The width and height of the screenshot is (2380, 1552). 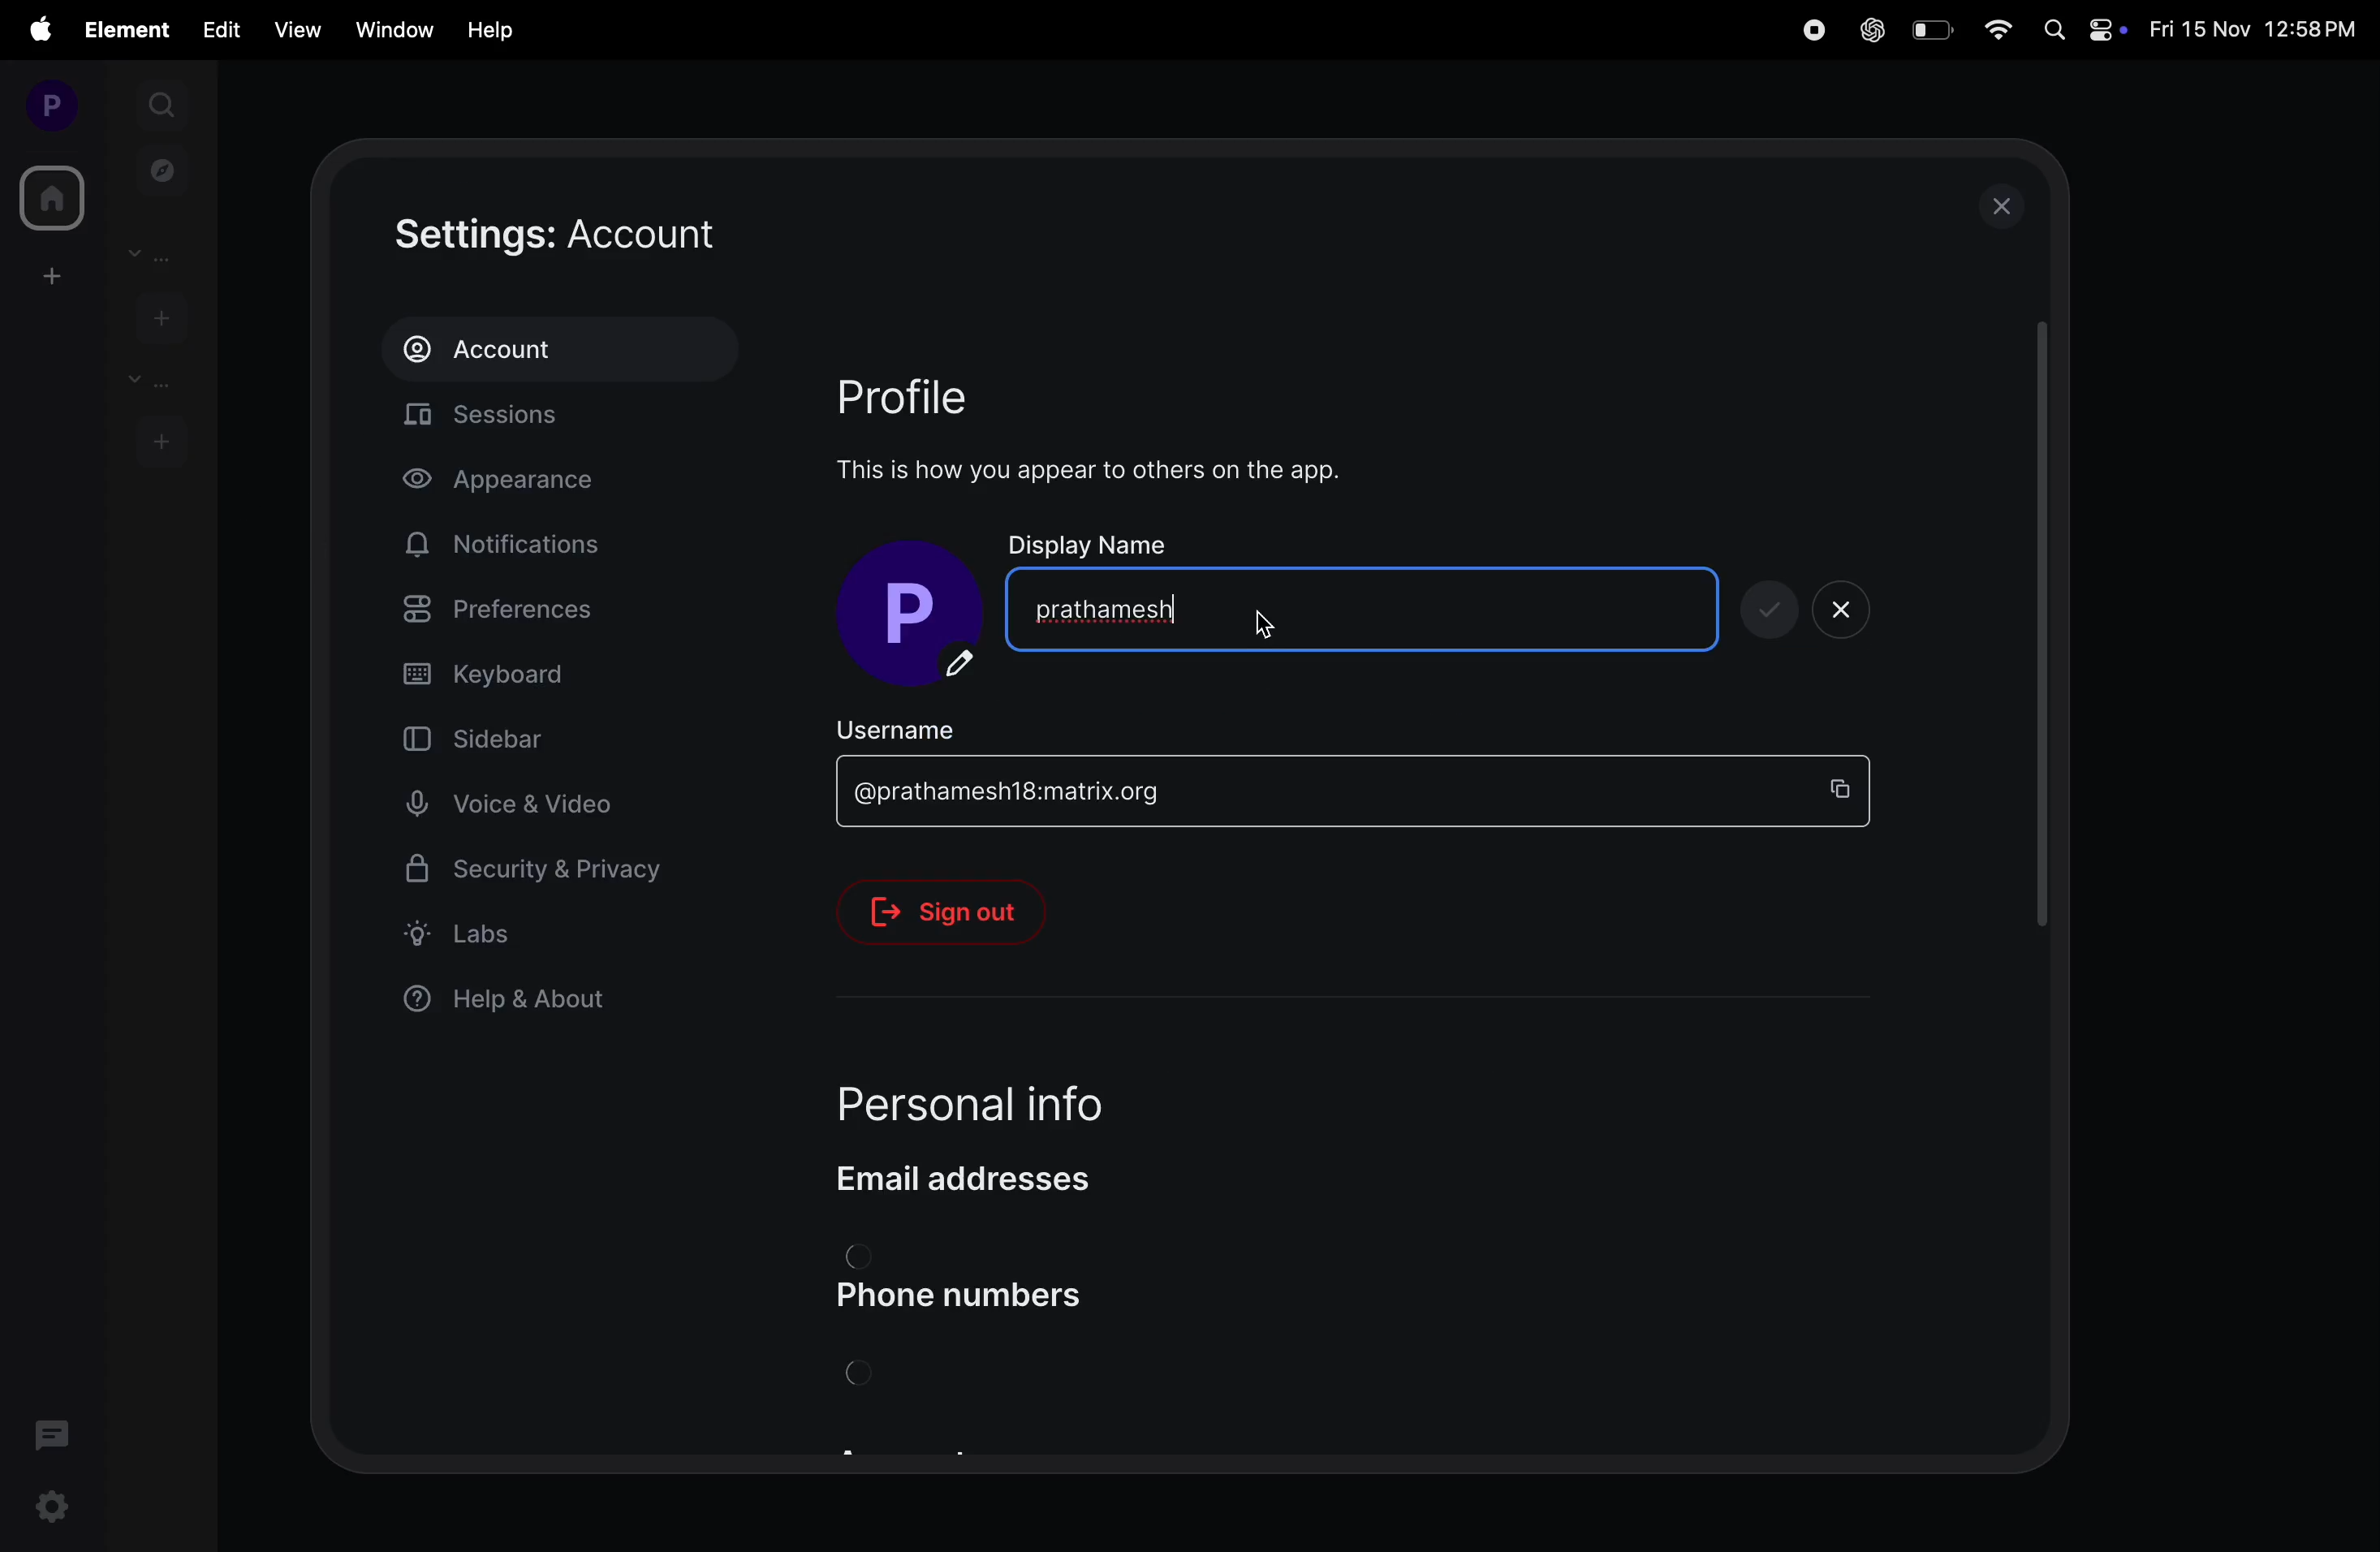 What do you see at coordinates (517, 1003) in the screenshot?
I see `help and anout` at bounding box center [517, 1003].